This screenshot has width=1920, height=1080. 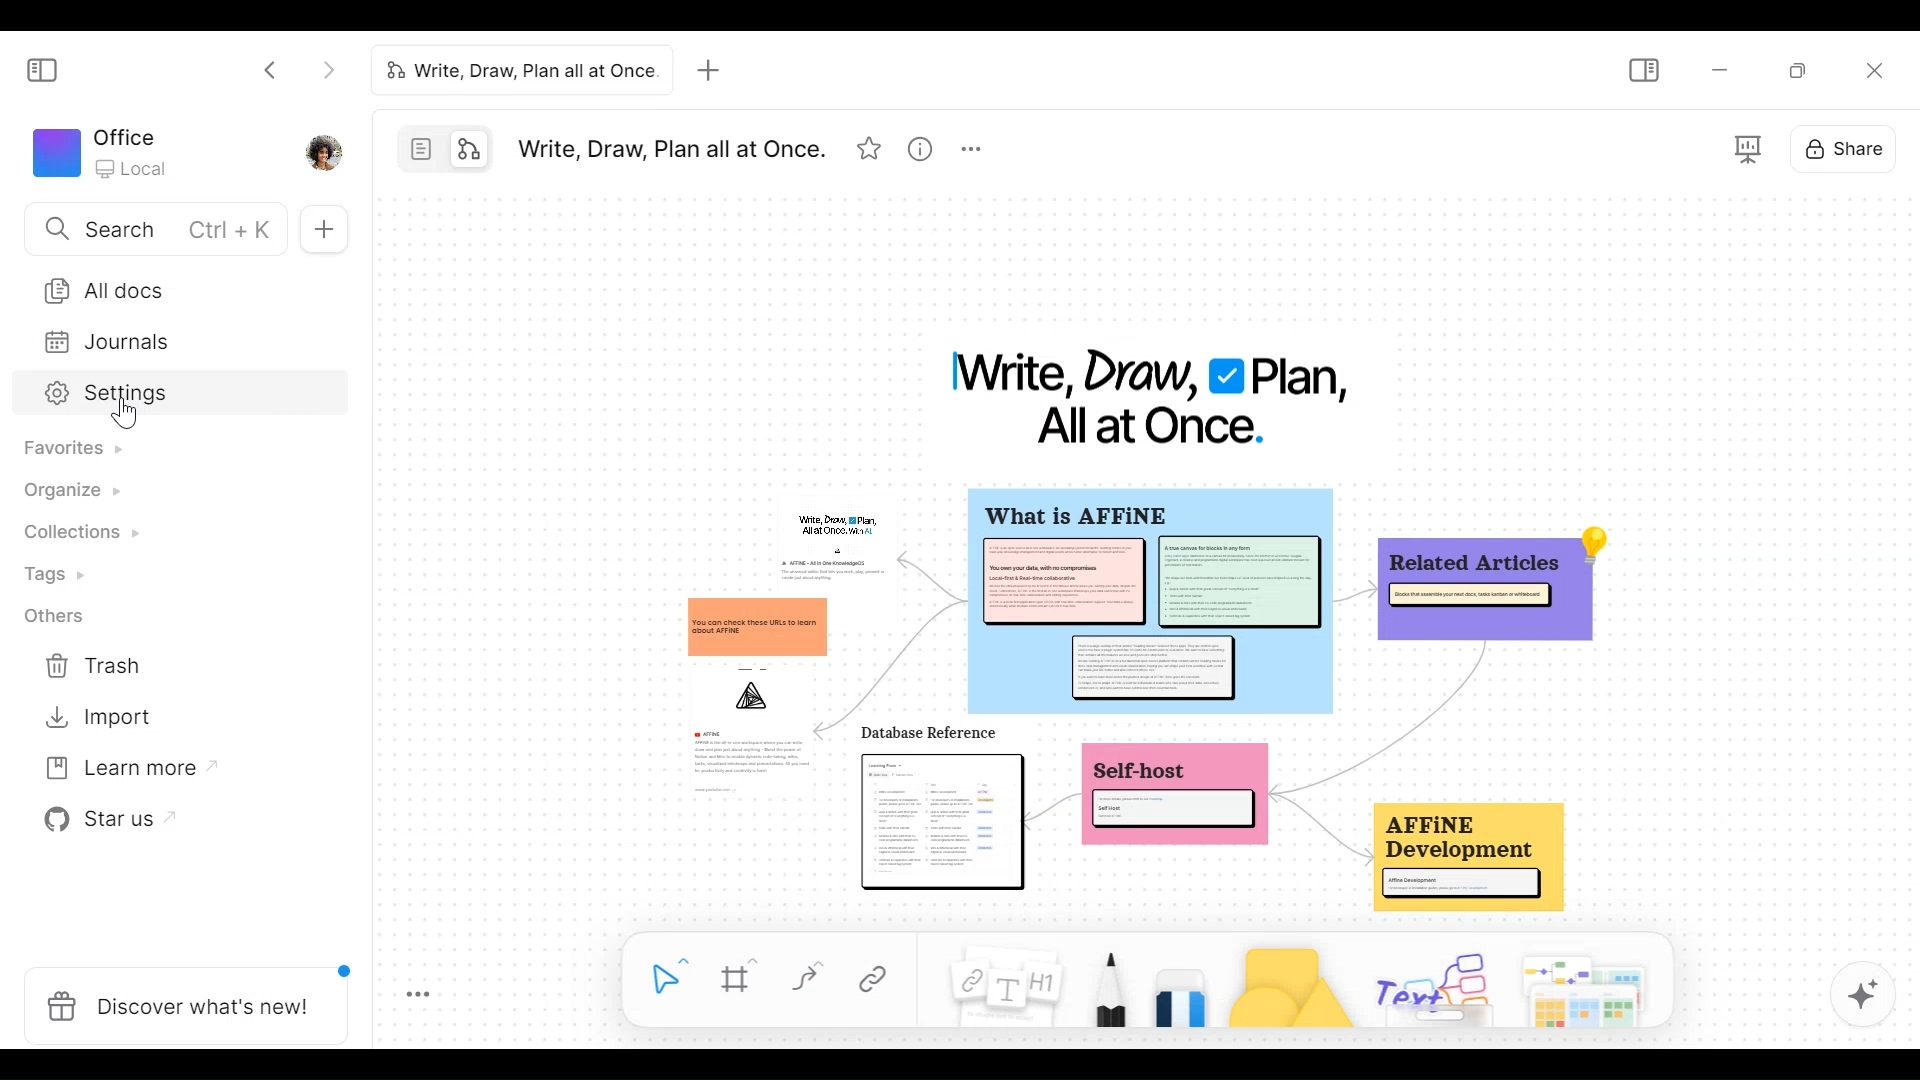 What do you see at coordinates (86, 533) in the screenshot?
I see `Colections` at bounding box center [86, 533].